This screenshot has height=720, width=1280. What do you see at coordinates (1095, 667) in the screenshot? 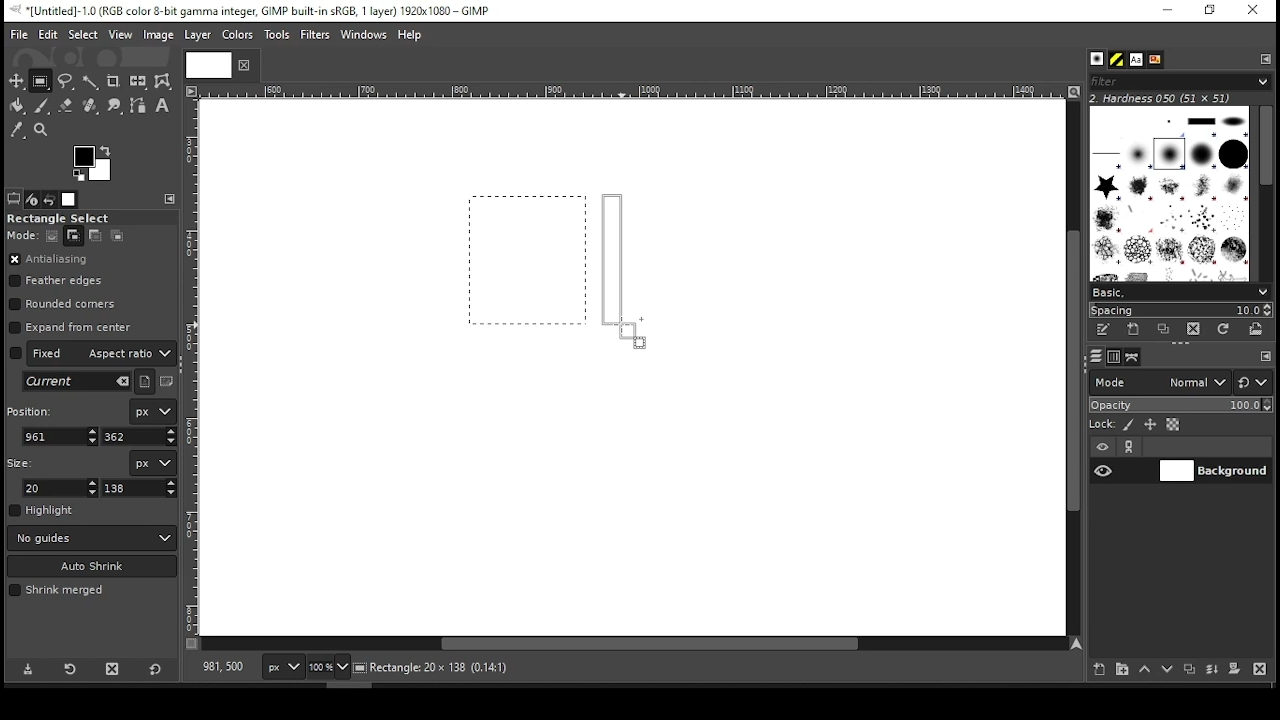
I see `new layer` at bounding box center [1095, 667].